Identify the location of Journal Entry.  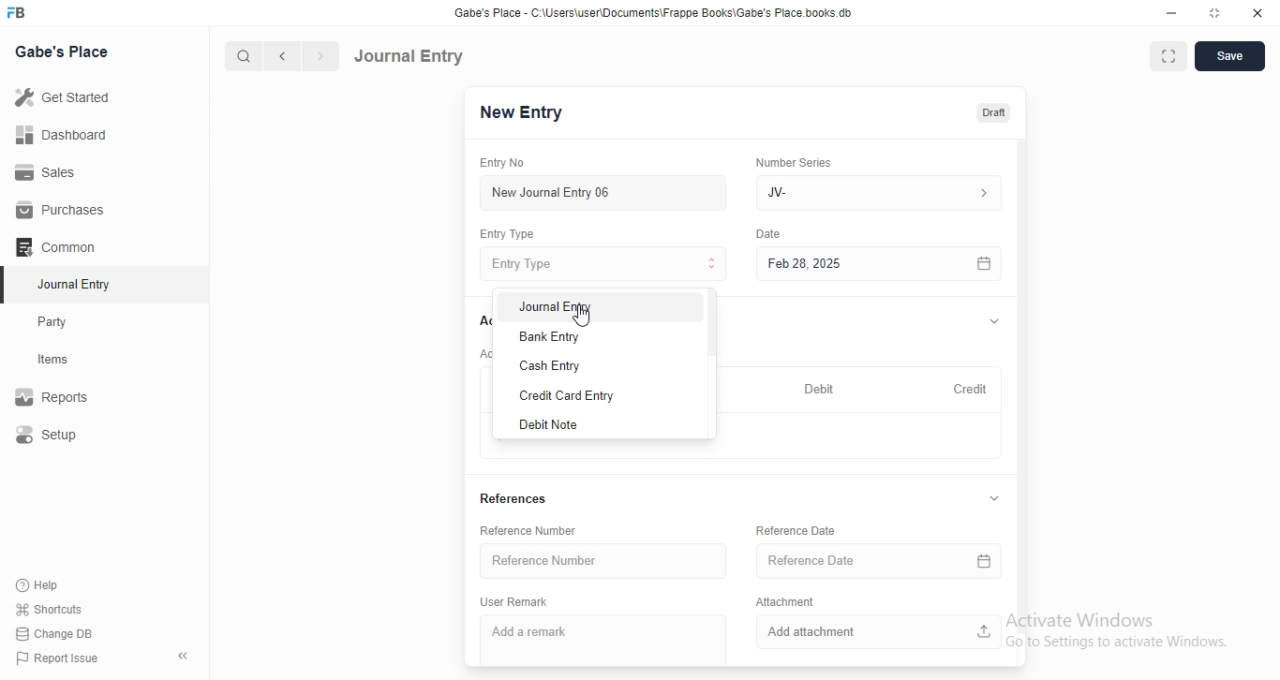
(607, 310).